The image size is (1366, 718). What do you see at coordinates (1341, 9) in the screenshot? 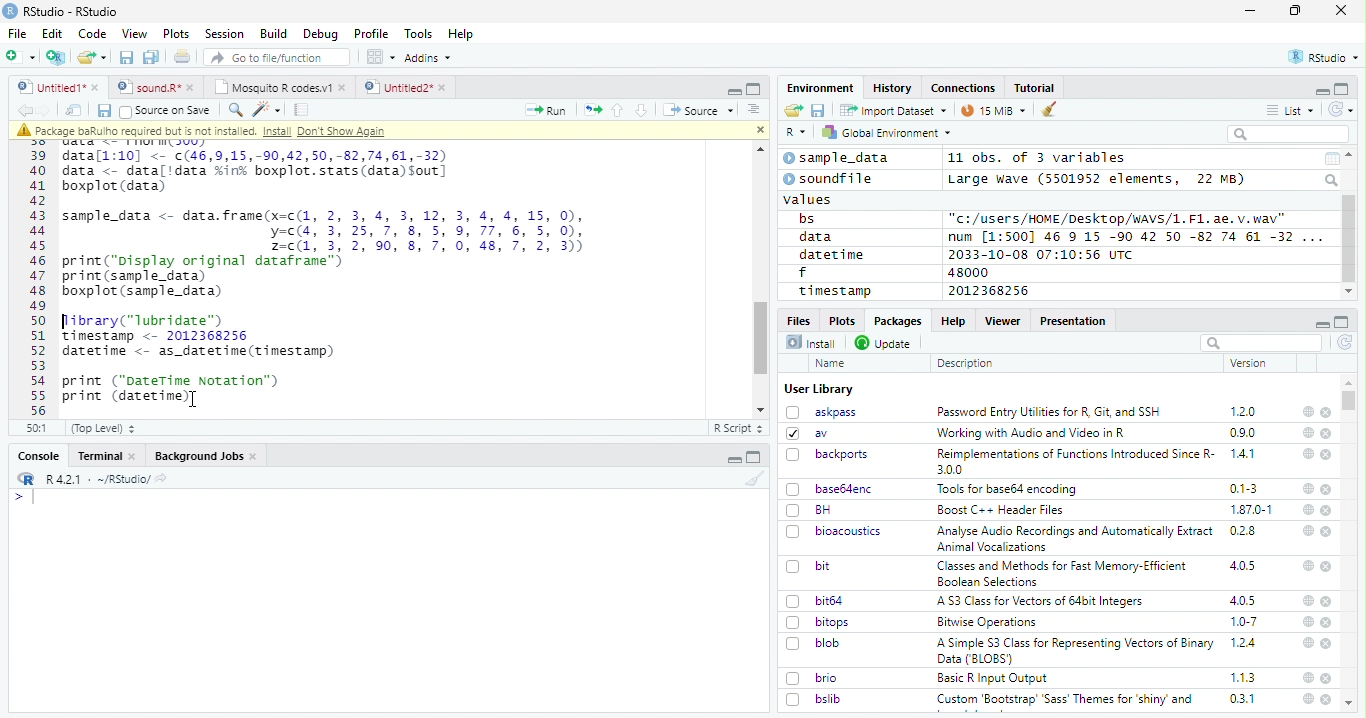
I see `close` at bounding box center [1341, 9].